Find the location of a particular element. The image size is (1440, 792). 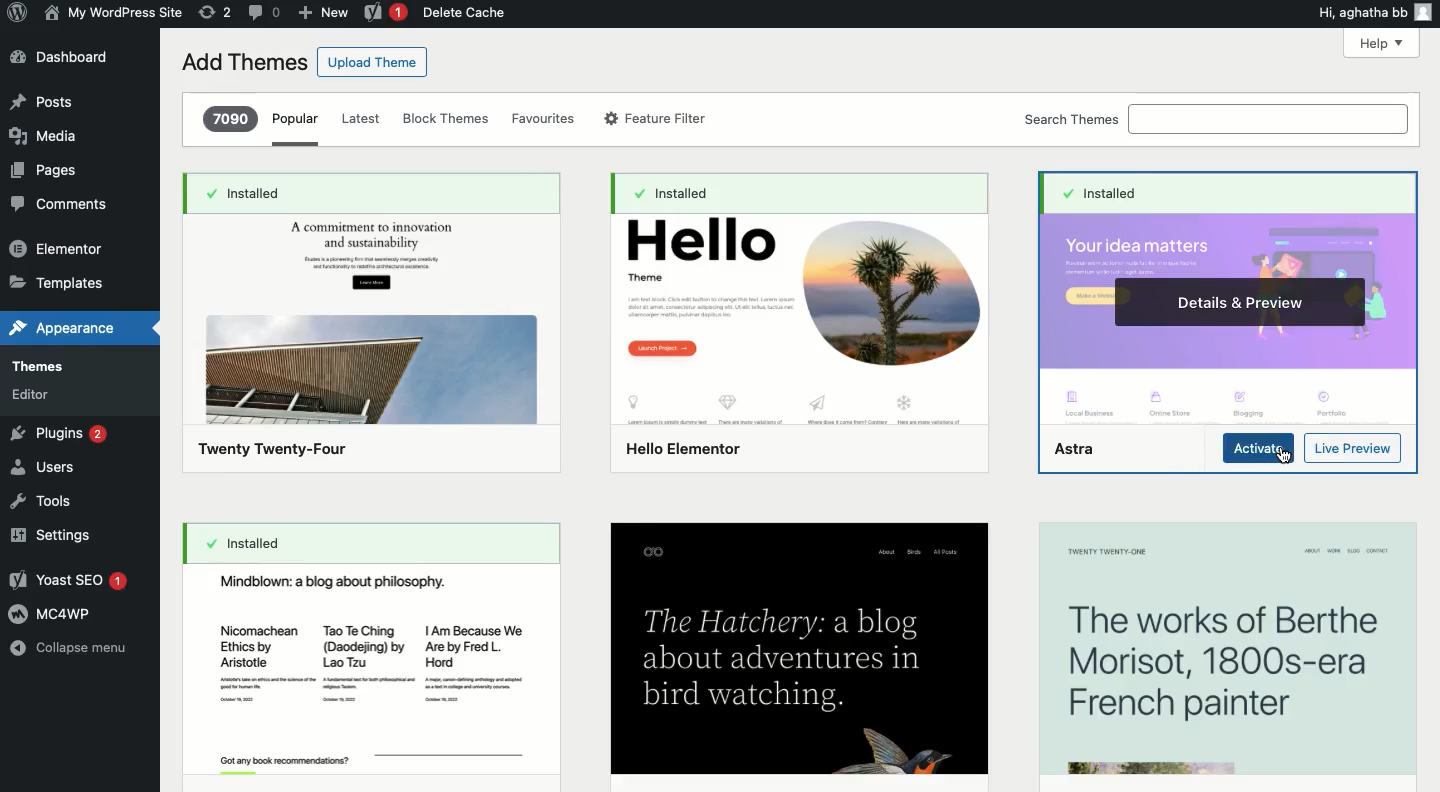

Comment is located at coordinates (60, 208).